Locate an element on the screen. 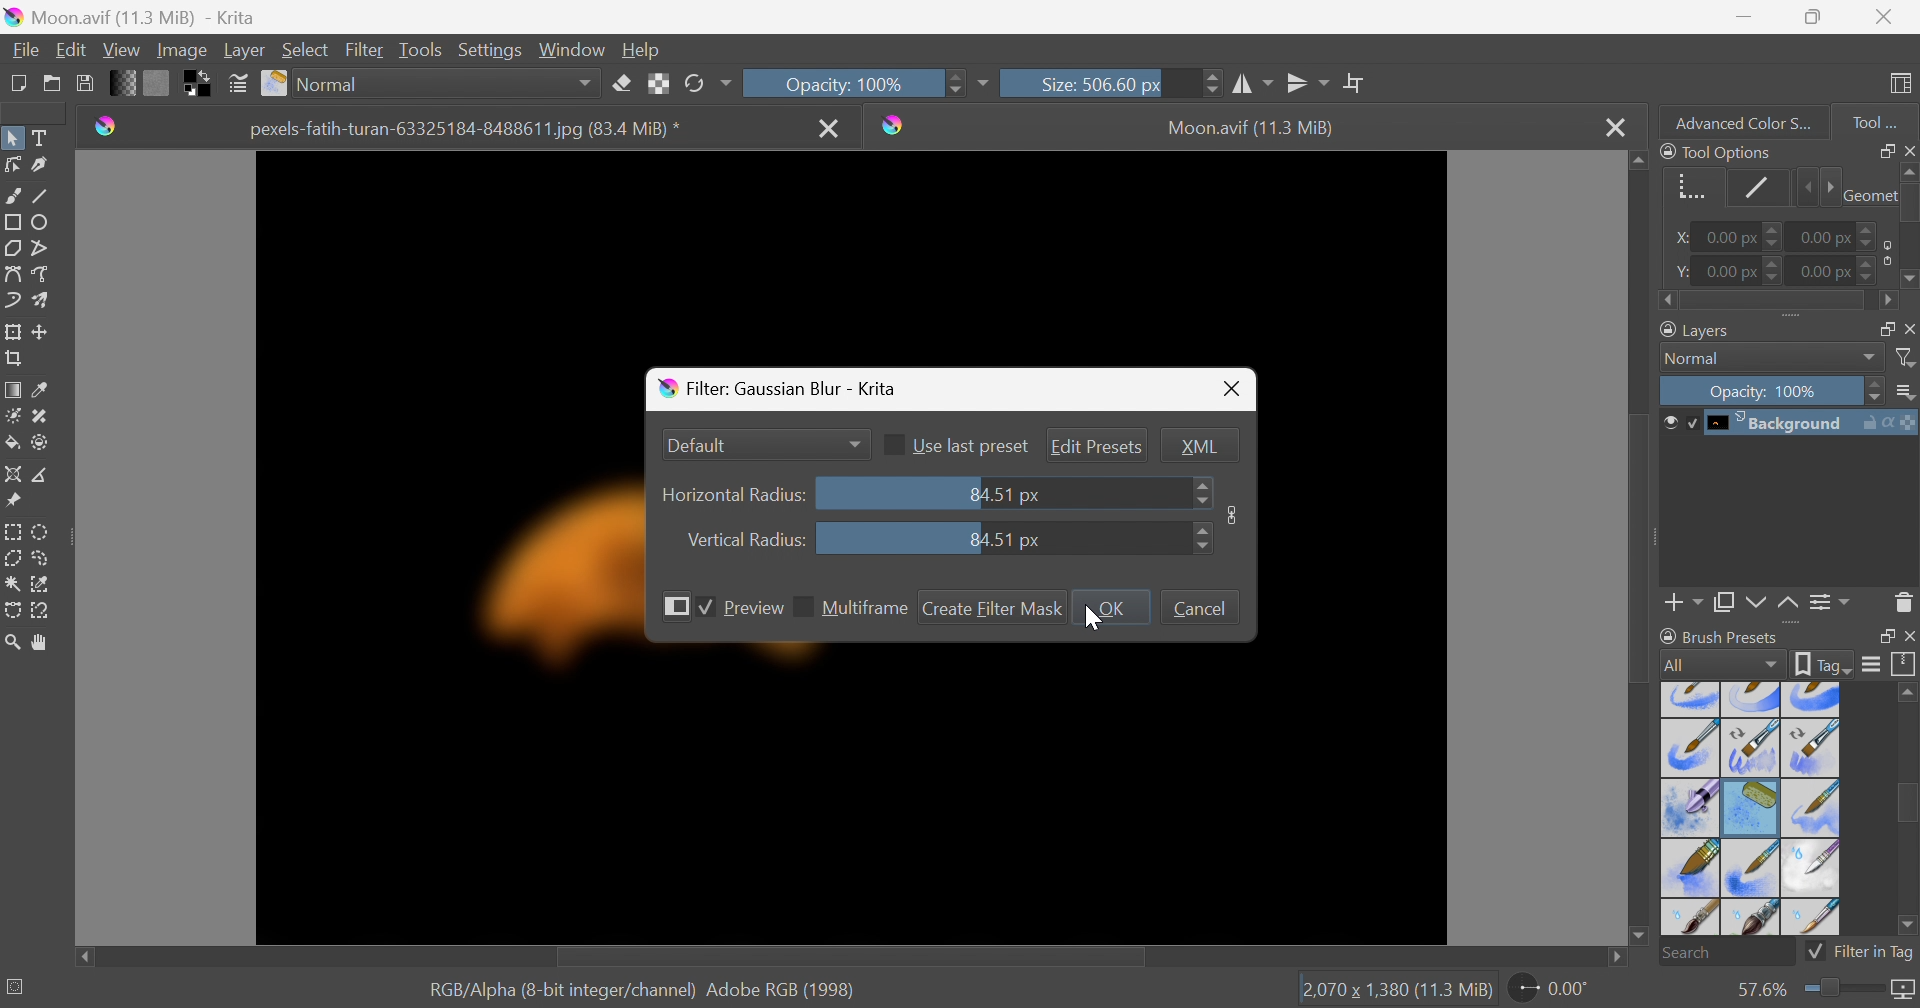  Freehand selection tool is located at coordinates (45, 557).